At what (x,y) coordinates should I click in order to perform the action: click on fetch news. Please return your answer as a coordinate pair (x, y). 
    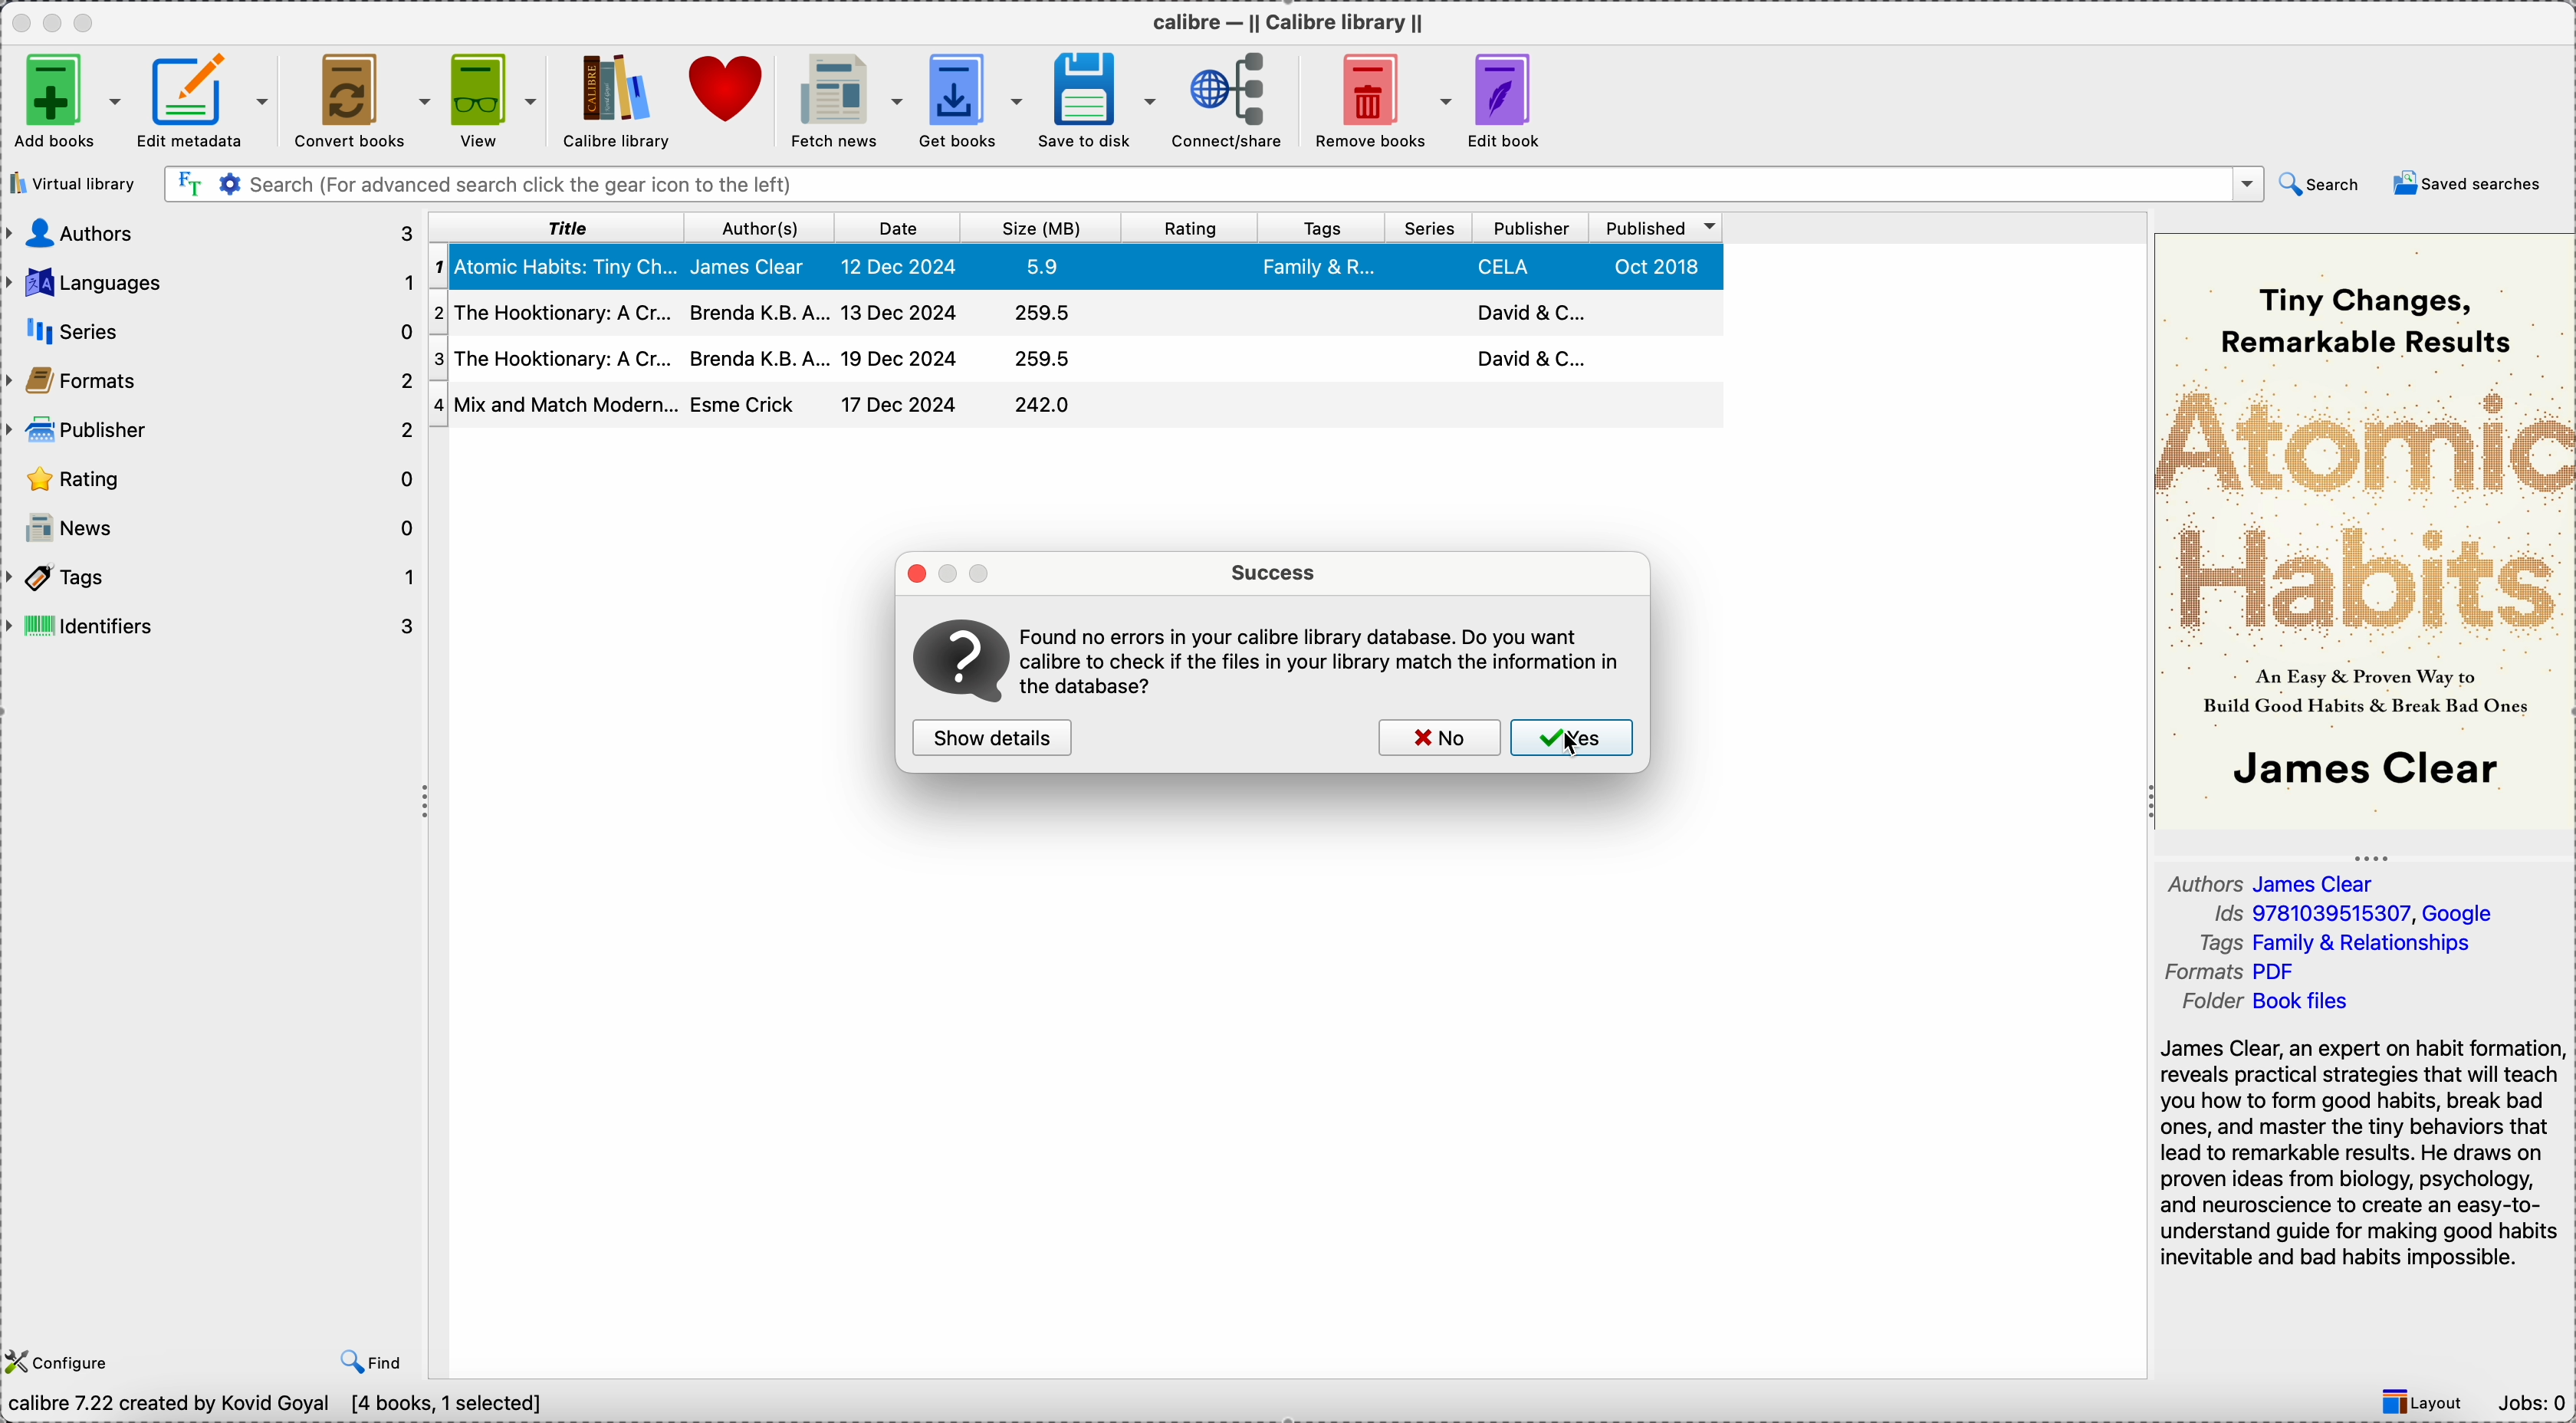
    Looking at the image, I should click on (843, 101).